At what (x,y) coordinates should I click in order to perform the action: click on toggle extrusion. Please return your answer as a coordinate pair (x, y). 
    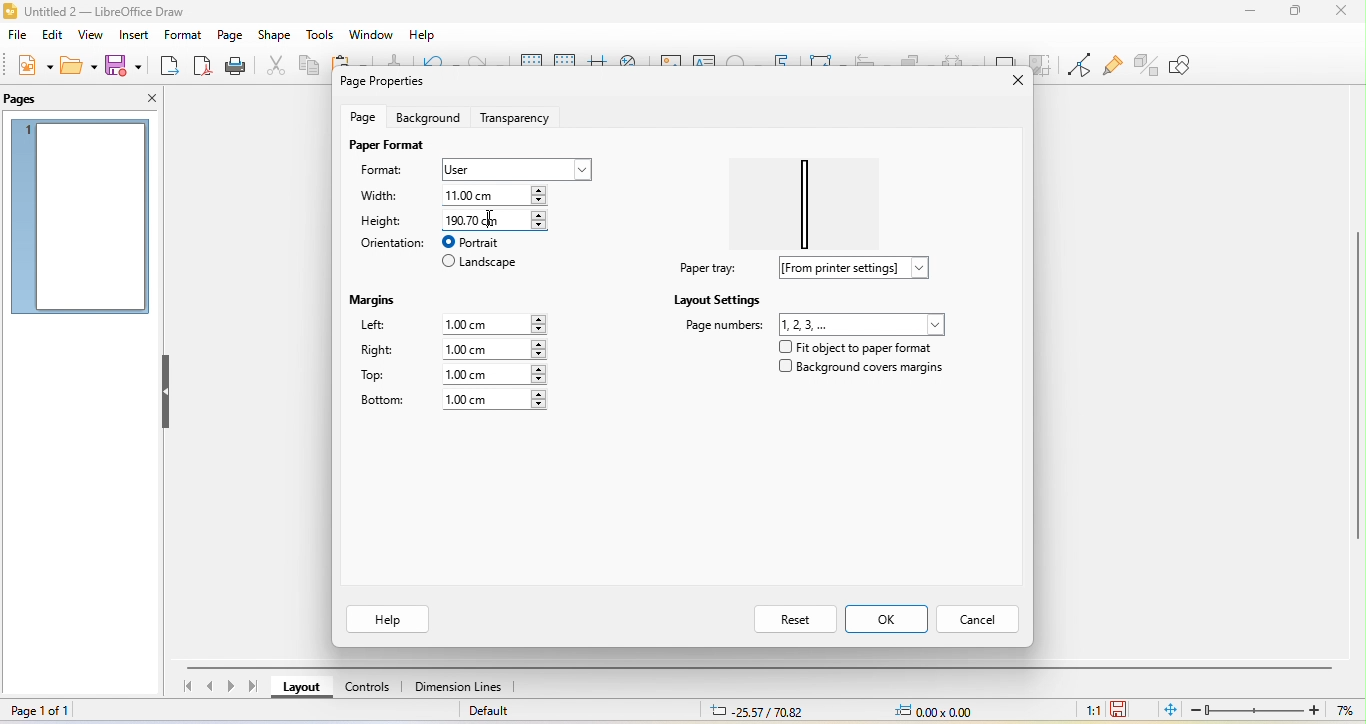
    Looking at the image, I should click on (1147, 63).